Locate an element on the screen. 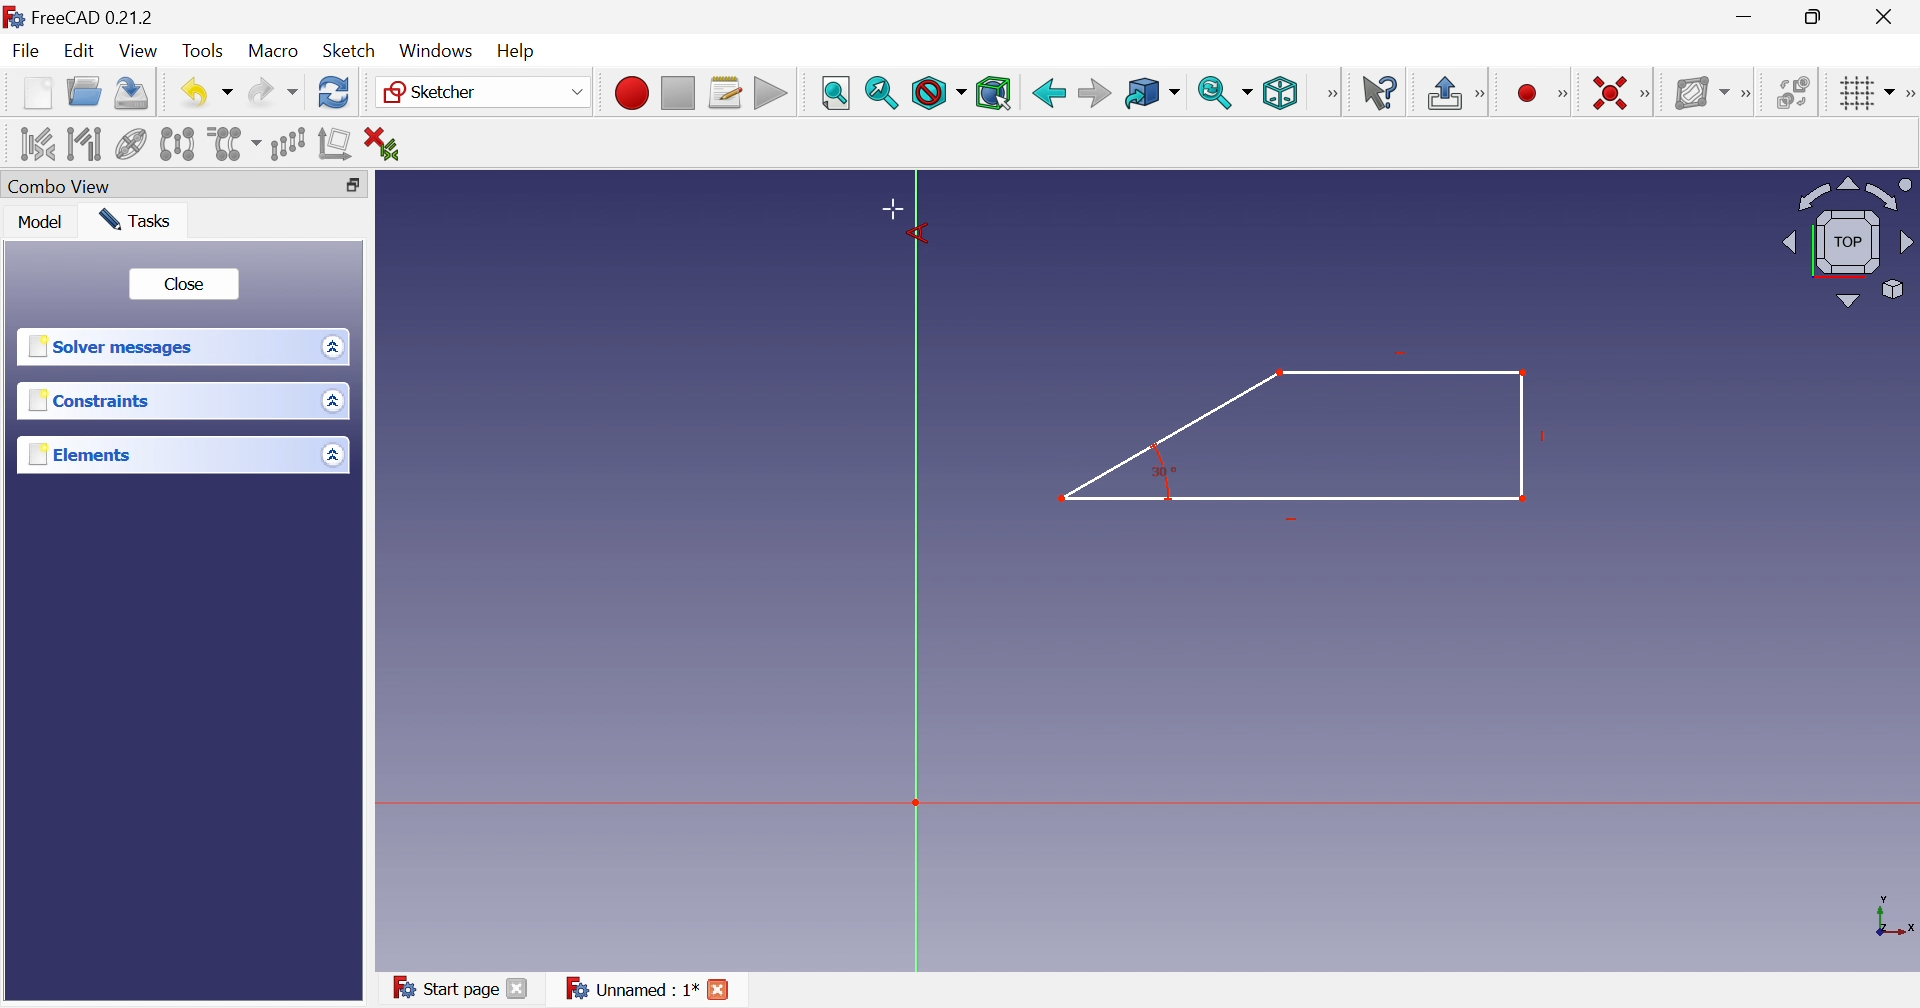 The width and height of the screenshot is (1920, 1008). Show/Hide internal geometry is located at coordinates (130, 144).